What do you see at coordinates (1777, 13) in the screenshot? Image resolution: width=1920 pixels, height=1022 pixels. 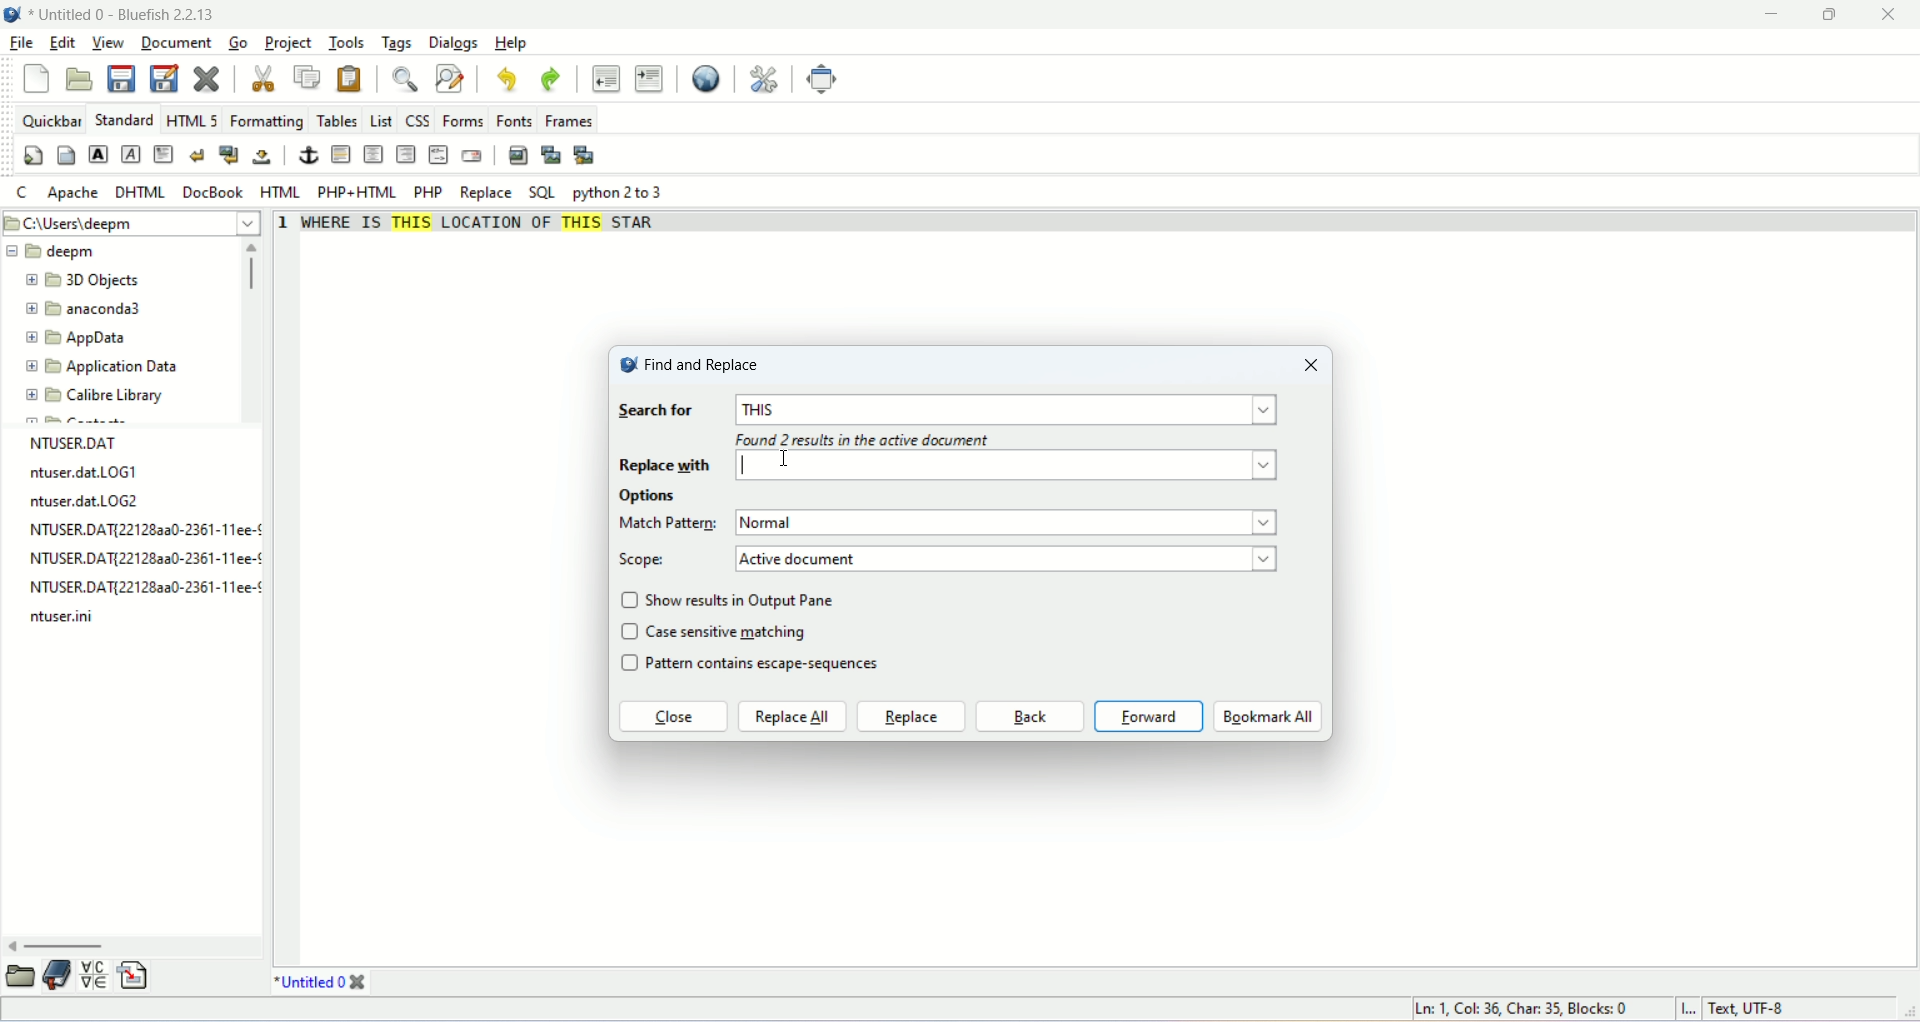 I see `minimize` at bounding box center [1777, 13].